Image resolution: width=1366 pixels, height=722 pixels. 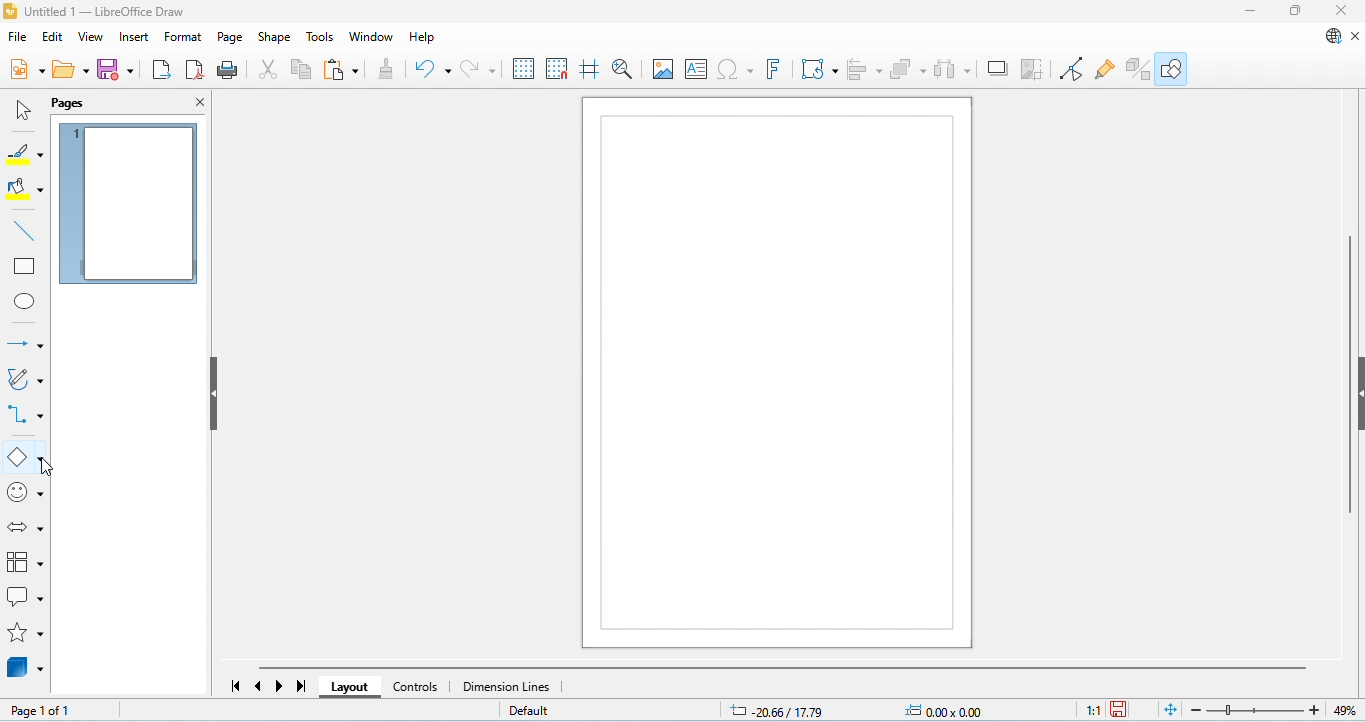 What do you see at coordinates (276, 36) in the screenshot?
I see `shape` at bounding box center [276, 36].